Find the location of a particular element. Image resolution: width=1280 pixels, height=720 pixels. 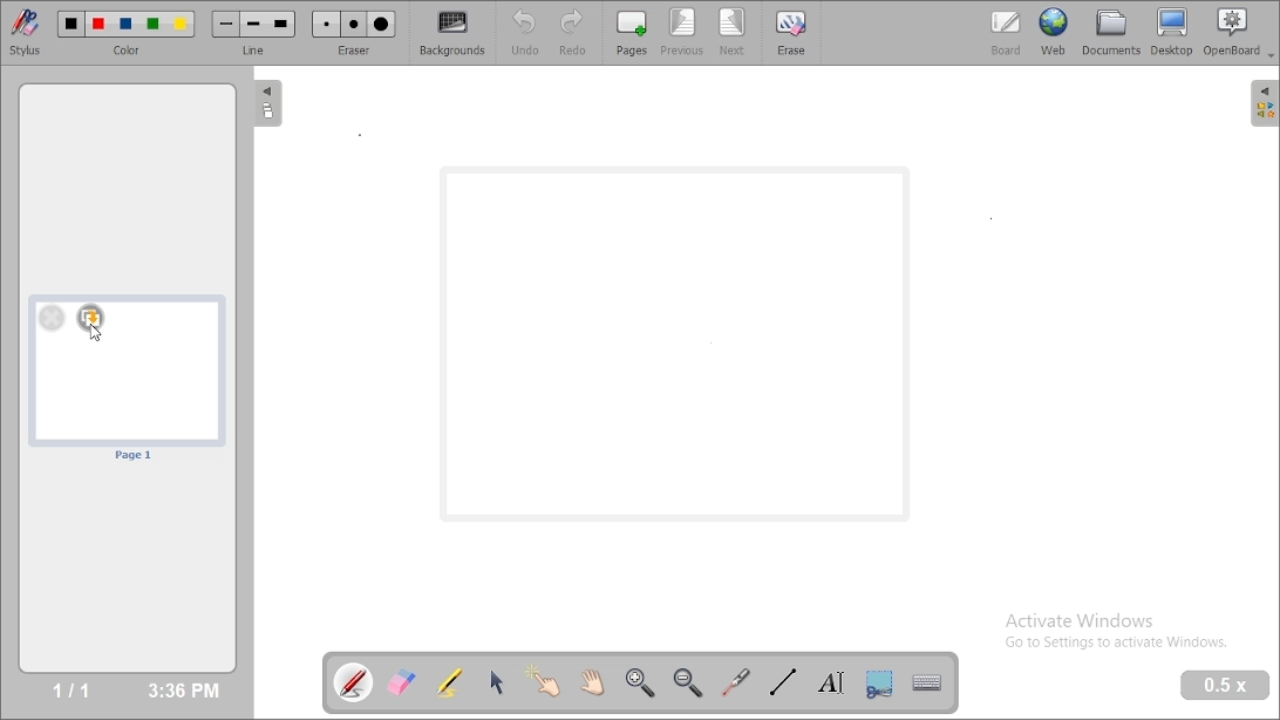

The library is located at coordinates (1264, 102).